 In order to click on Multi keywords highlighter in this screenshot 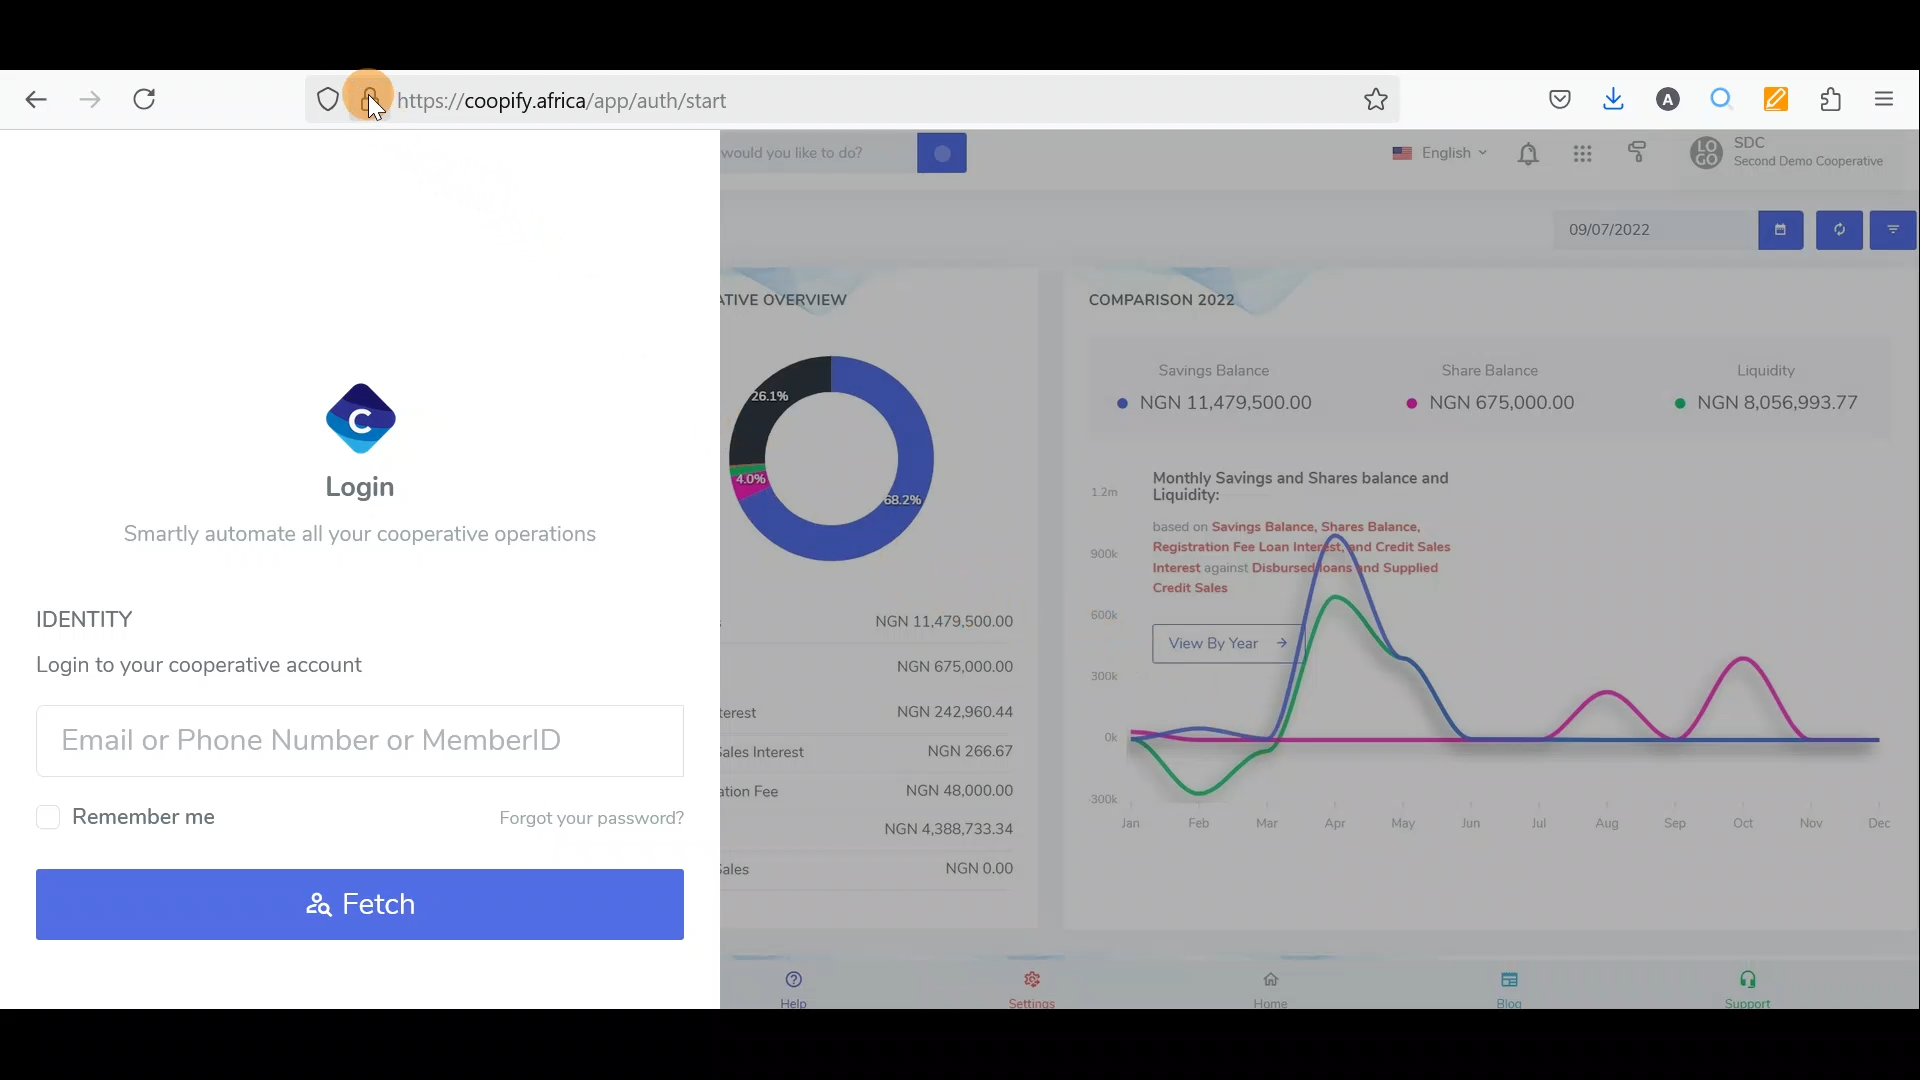, I will do `click(1767, 99)`.